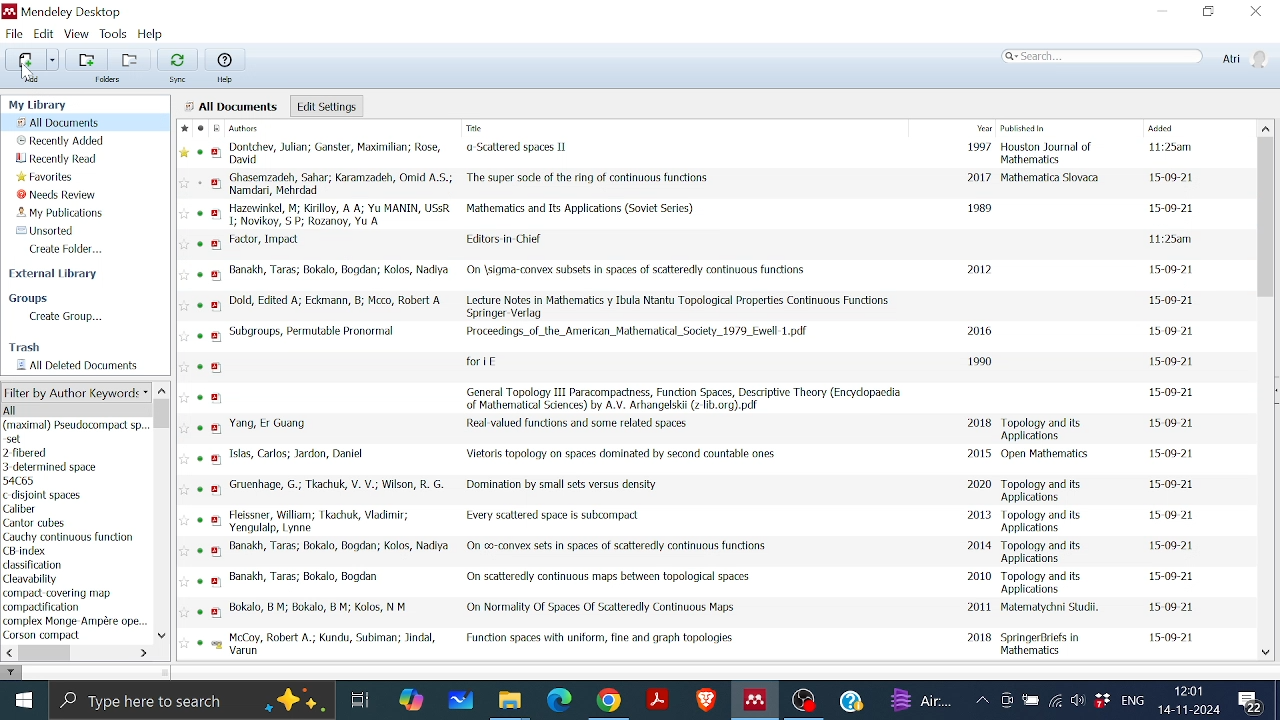 The height and width of the screenshot is (720, 1280). I want to click on Move down, so click(1267, 653).